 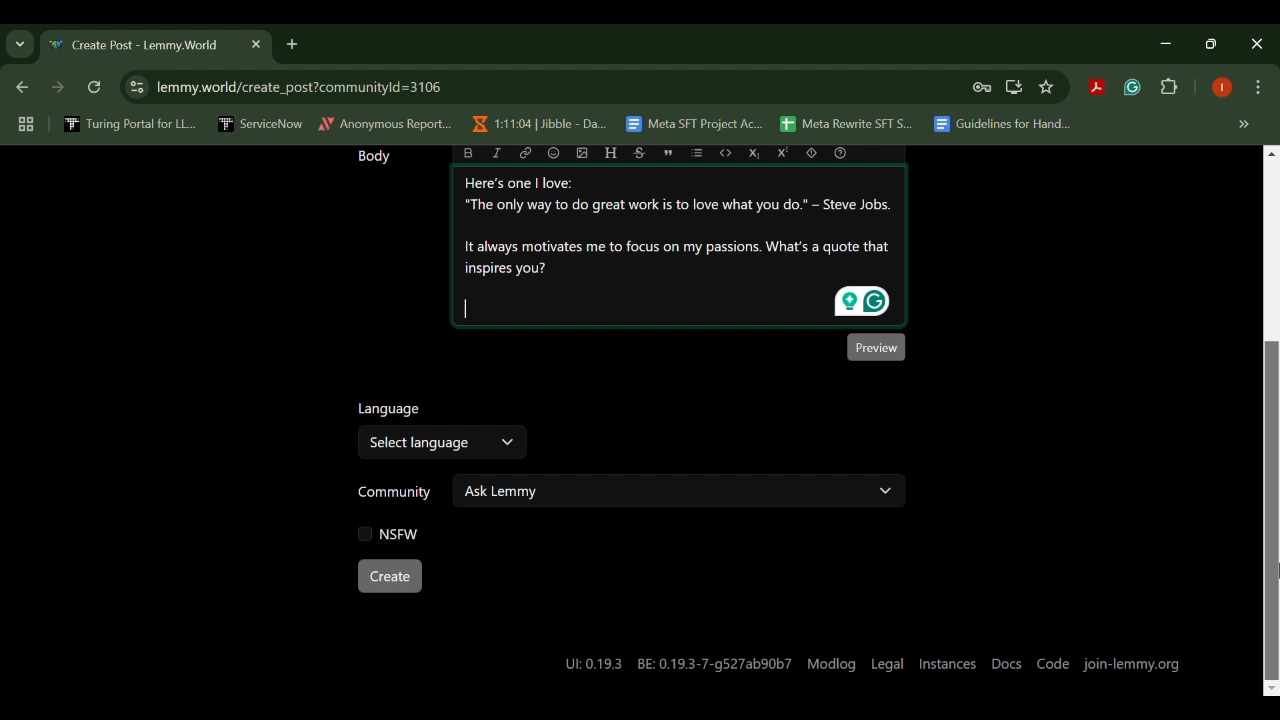 I want to click on Docs, so click(x=1007, y=662).